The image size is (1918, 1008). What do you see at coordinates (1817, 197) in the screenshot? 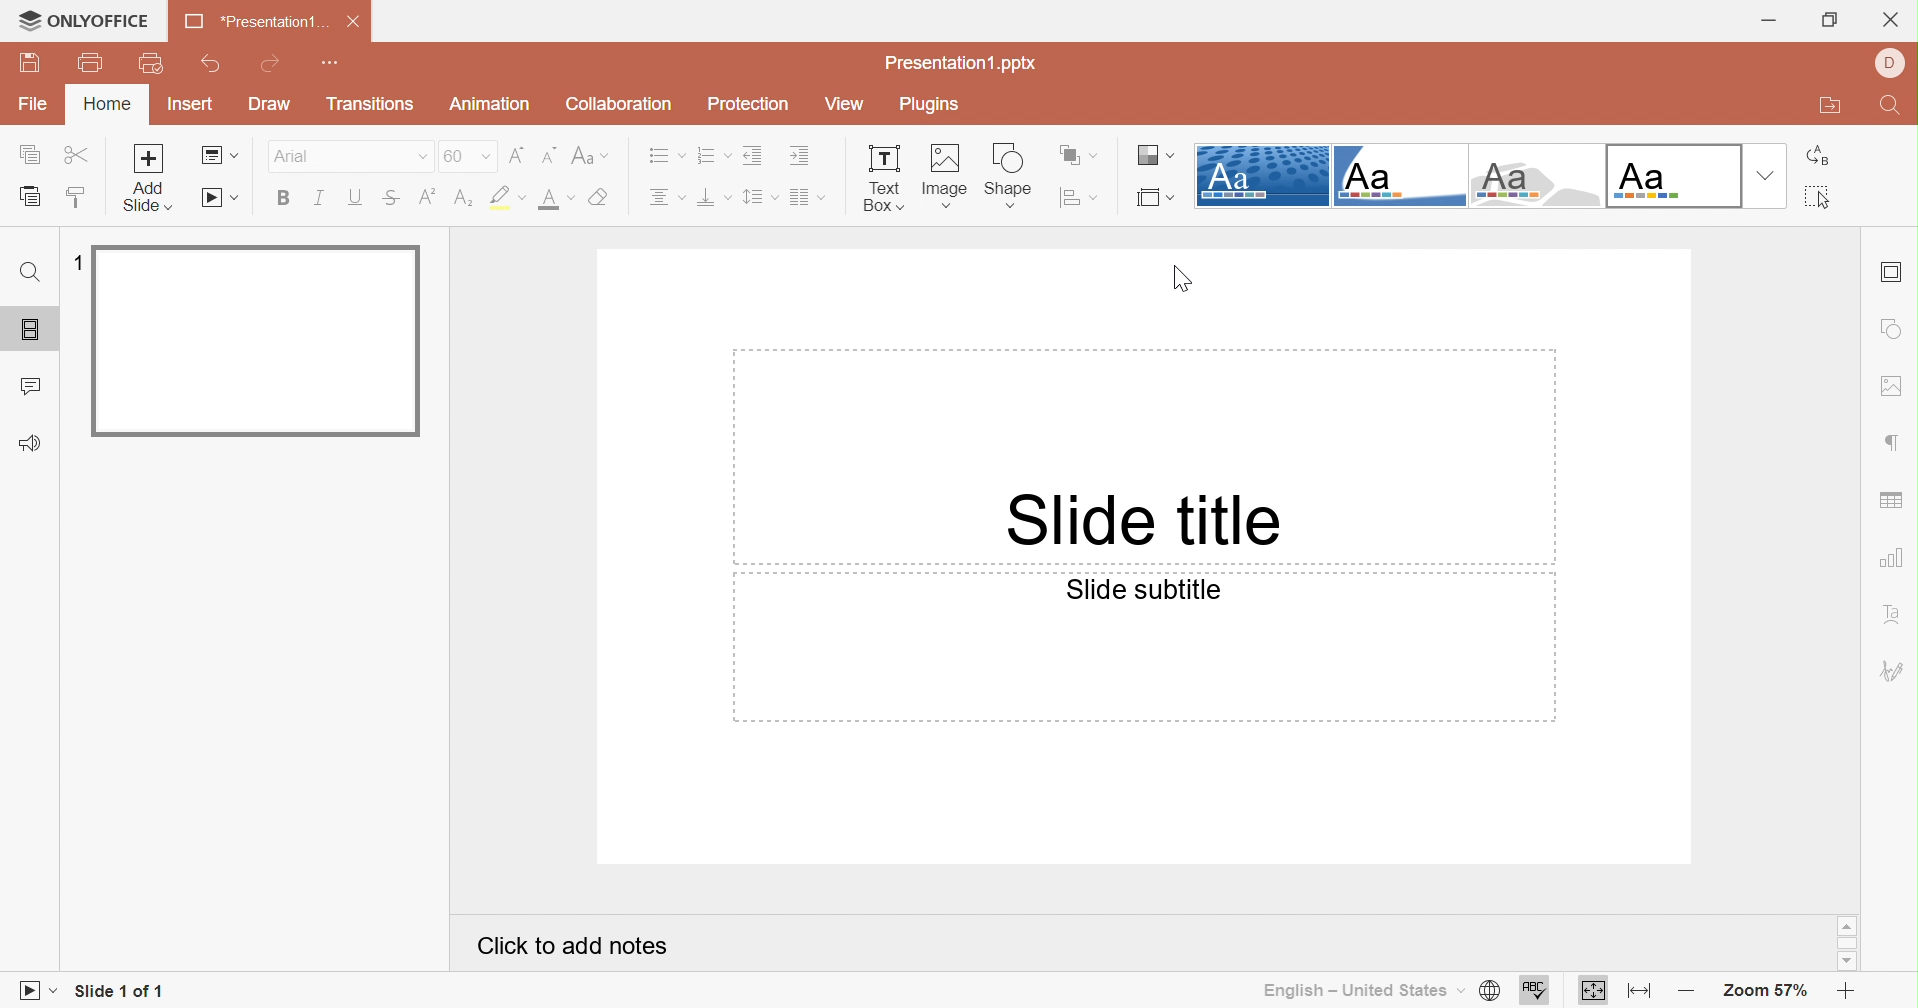
I see `Select all` at bounding box center [1817, 197].